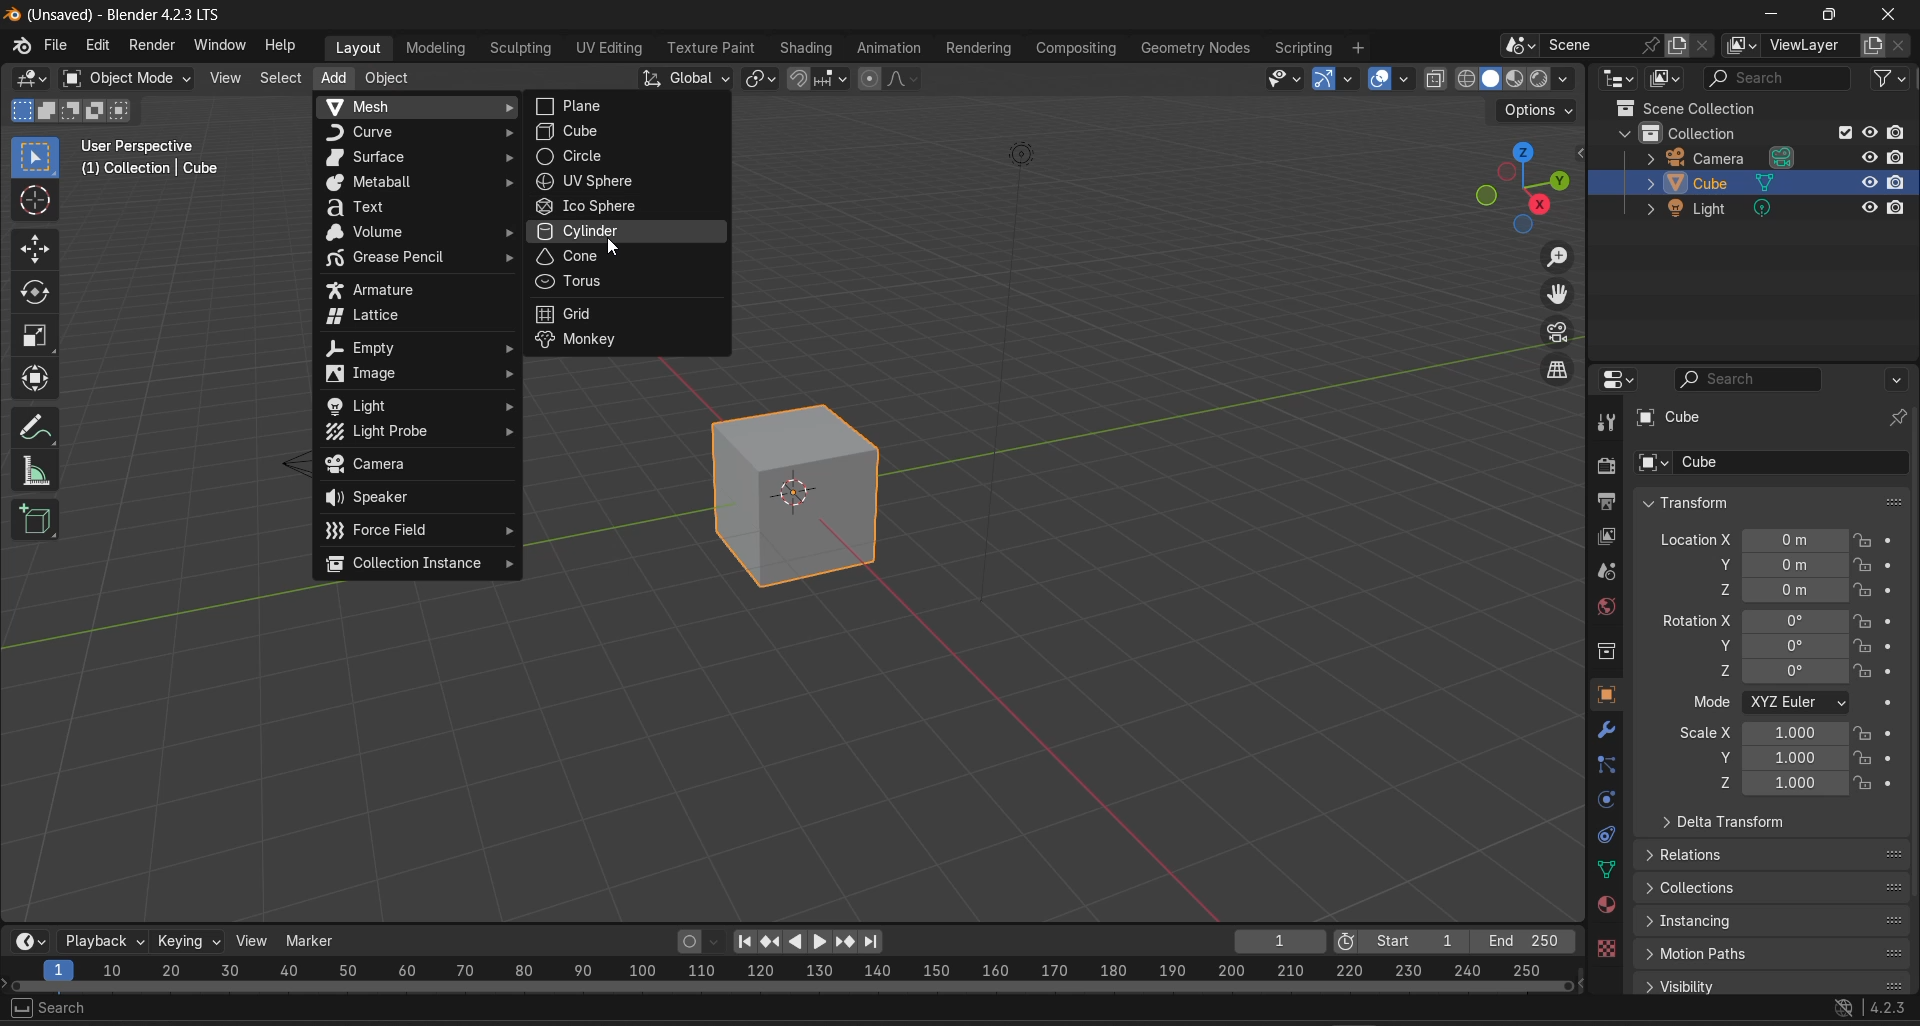 This screenshot has width=1920, height=1026. I want to click on jump to keyframe, so click(770, 941).